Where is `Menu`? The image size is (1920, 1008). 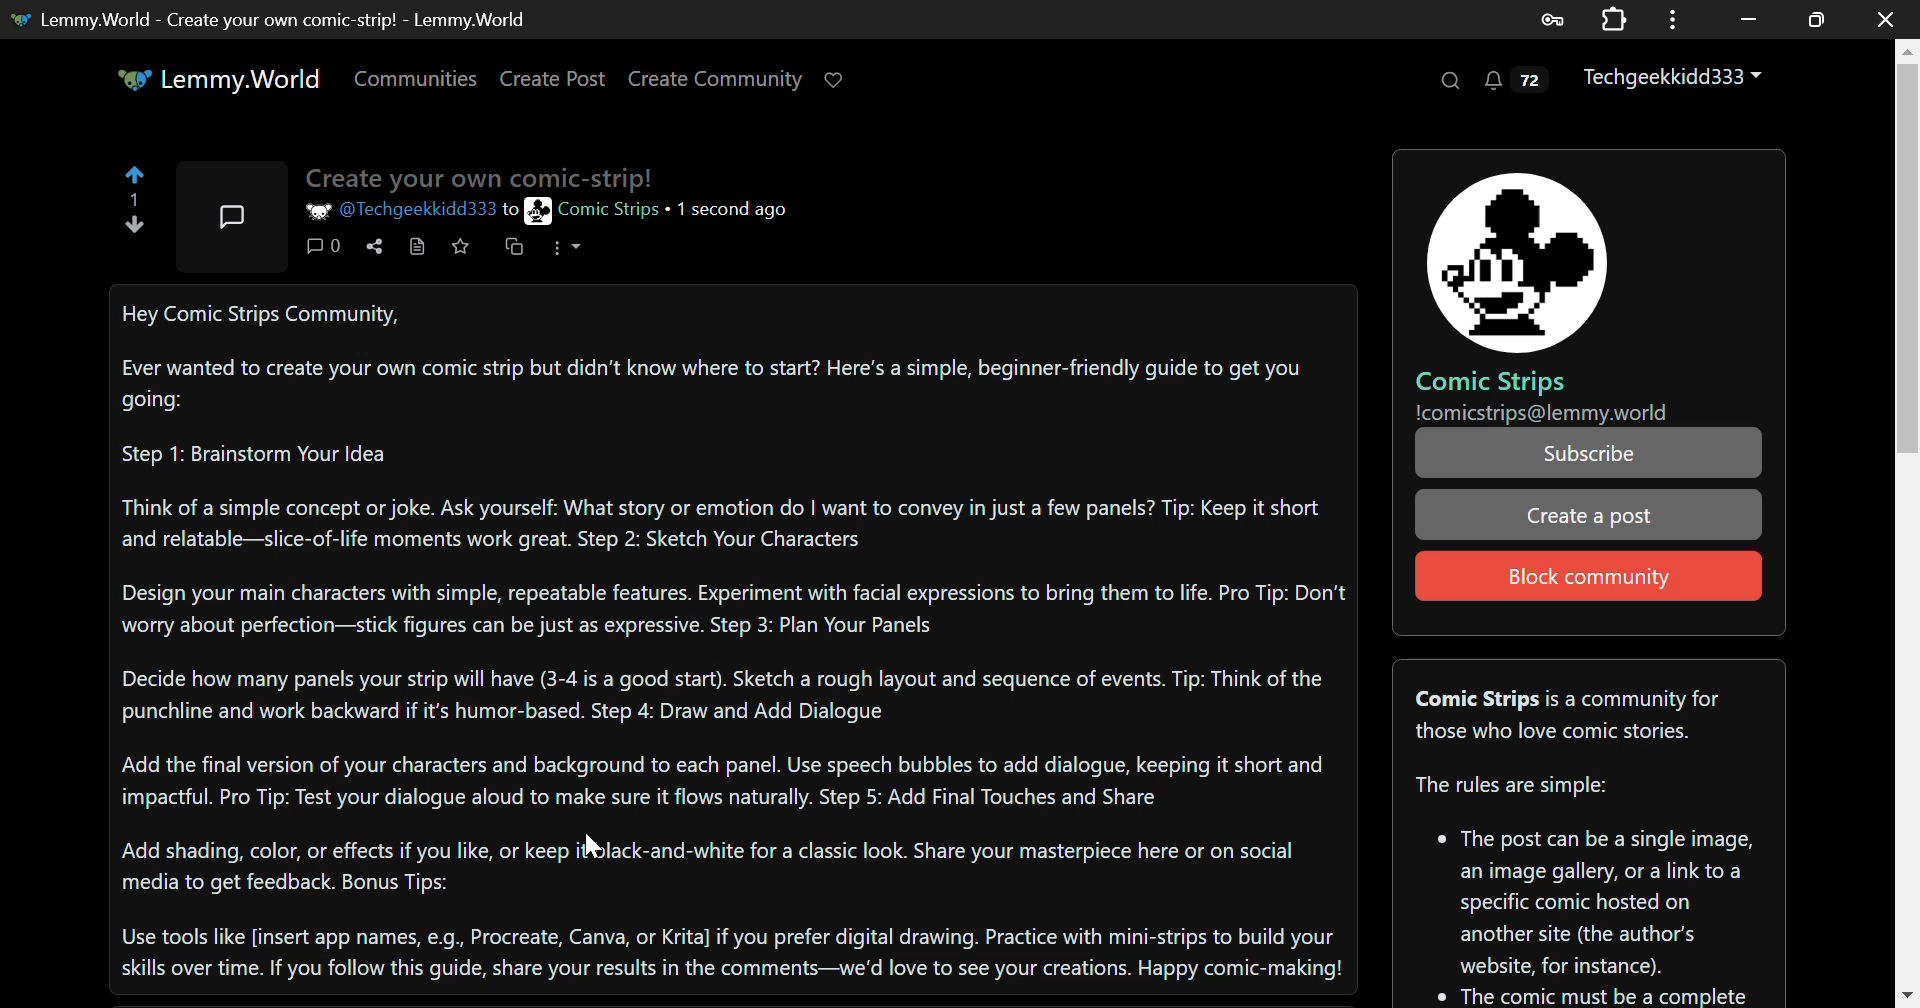
Menu is located at coordinates (1679, 18).